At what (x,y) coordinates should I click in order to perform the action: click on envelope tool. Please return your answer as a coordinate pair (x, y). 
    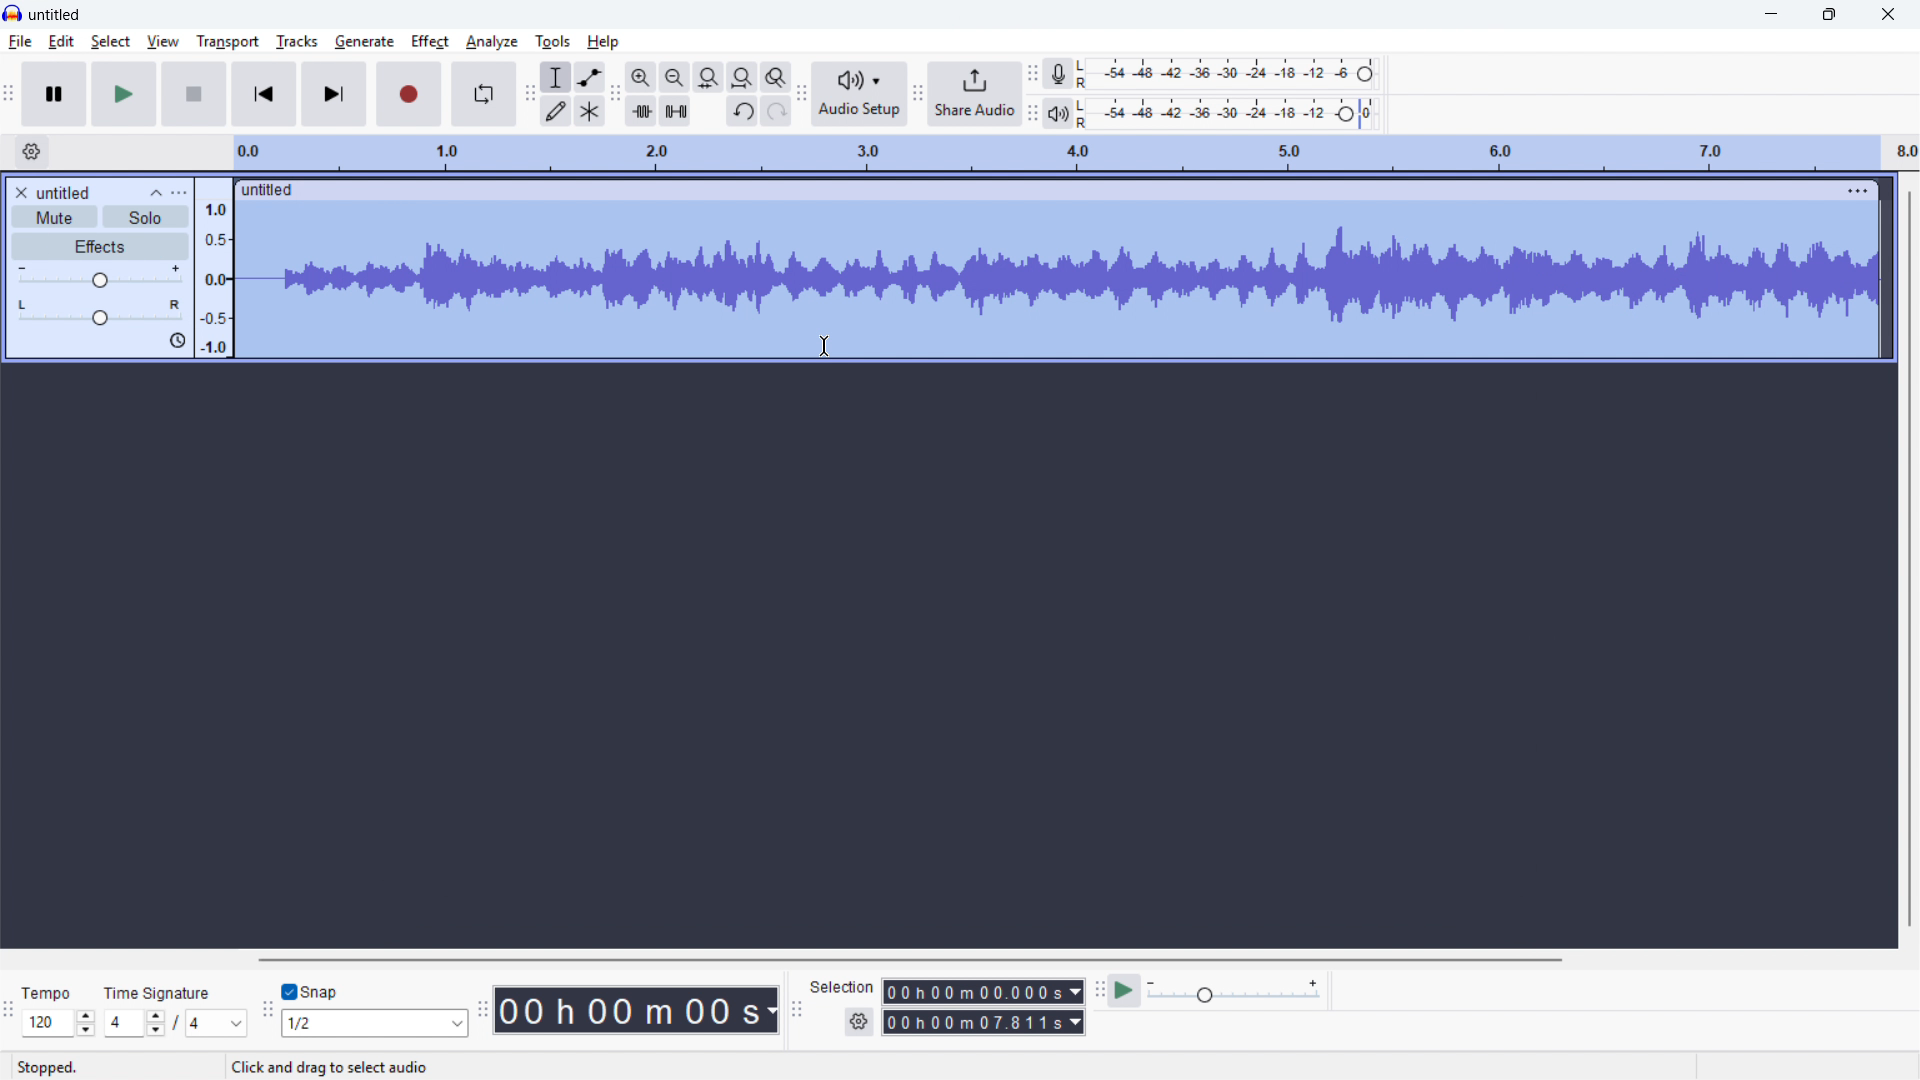
    Looking at the image, I should click on (589, 77).